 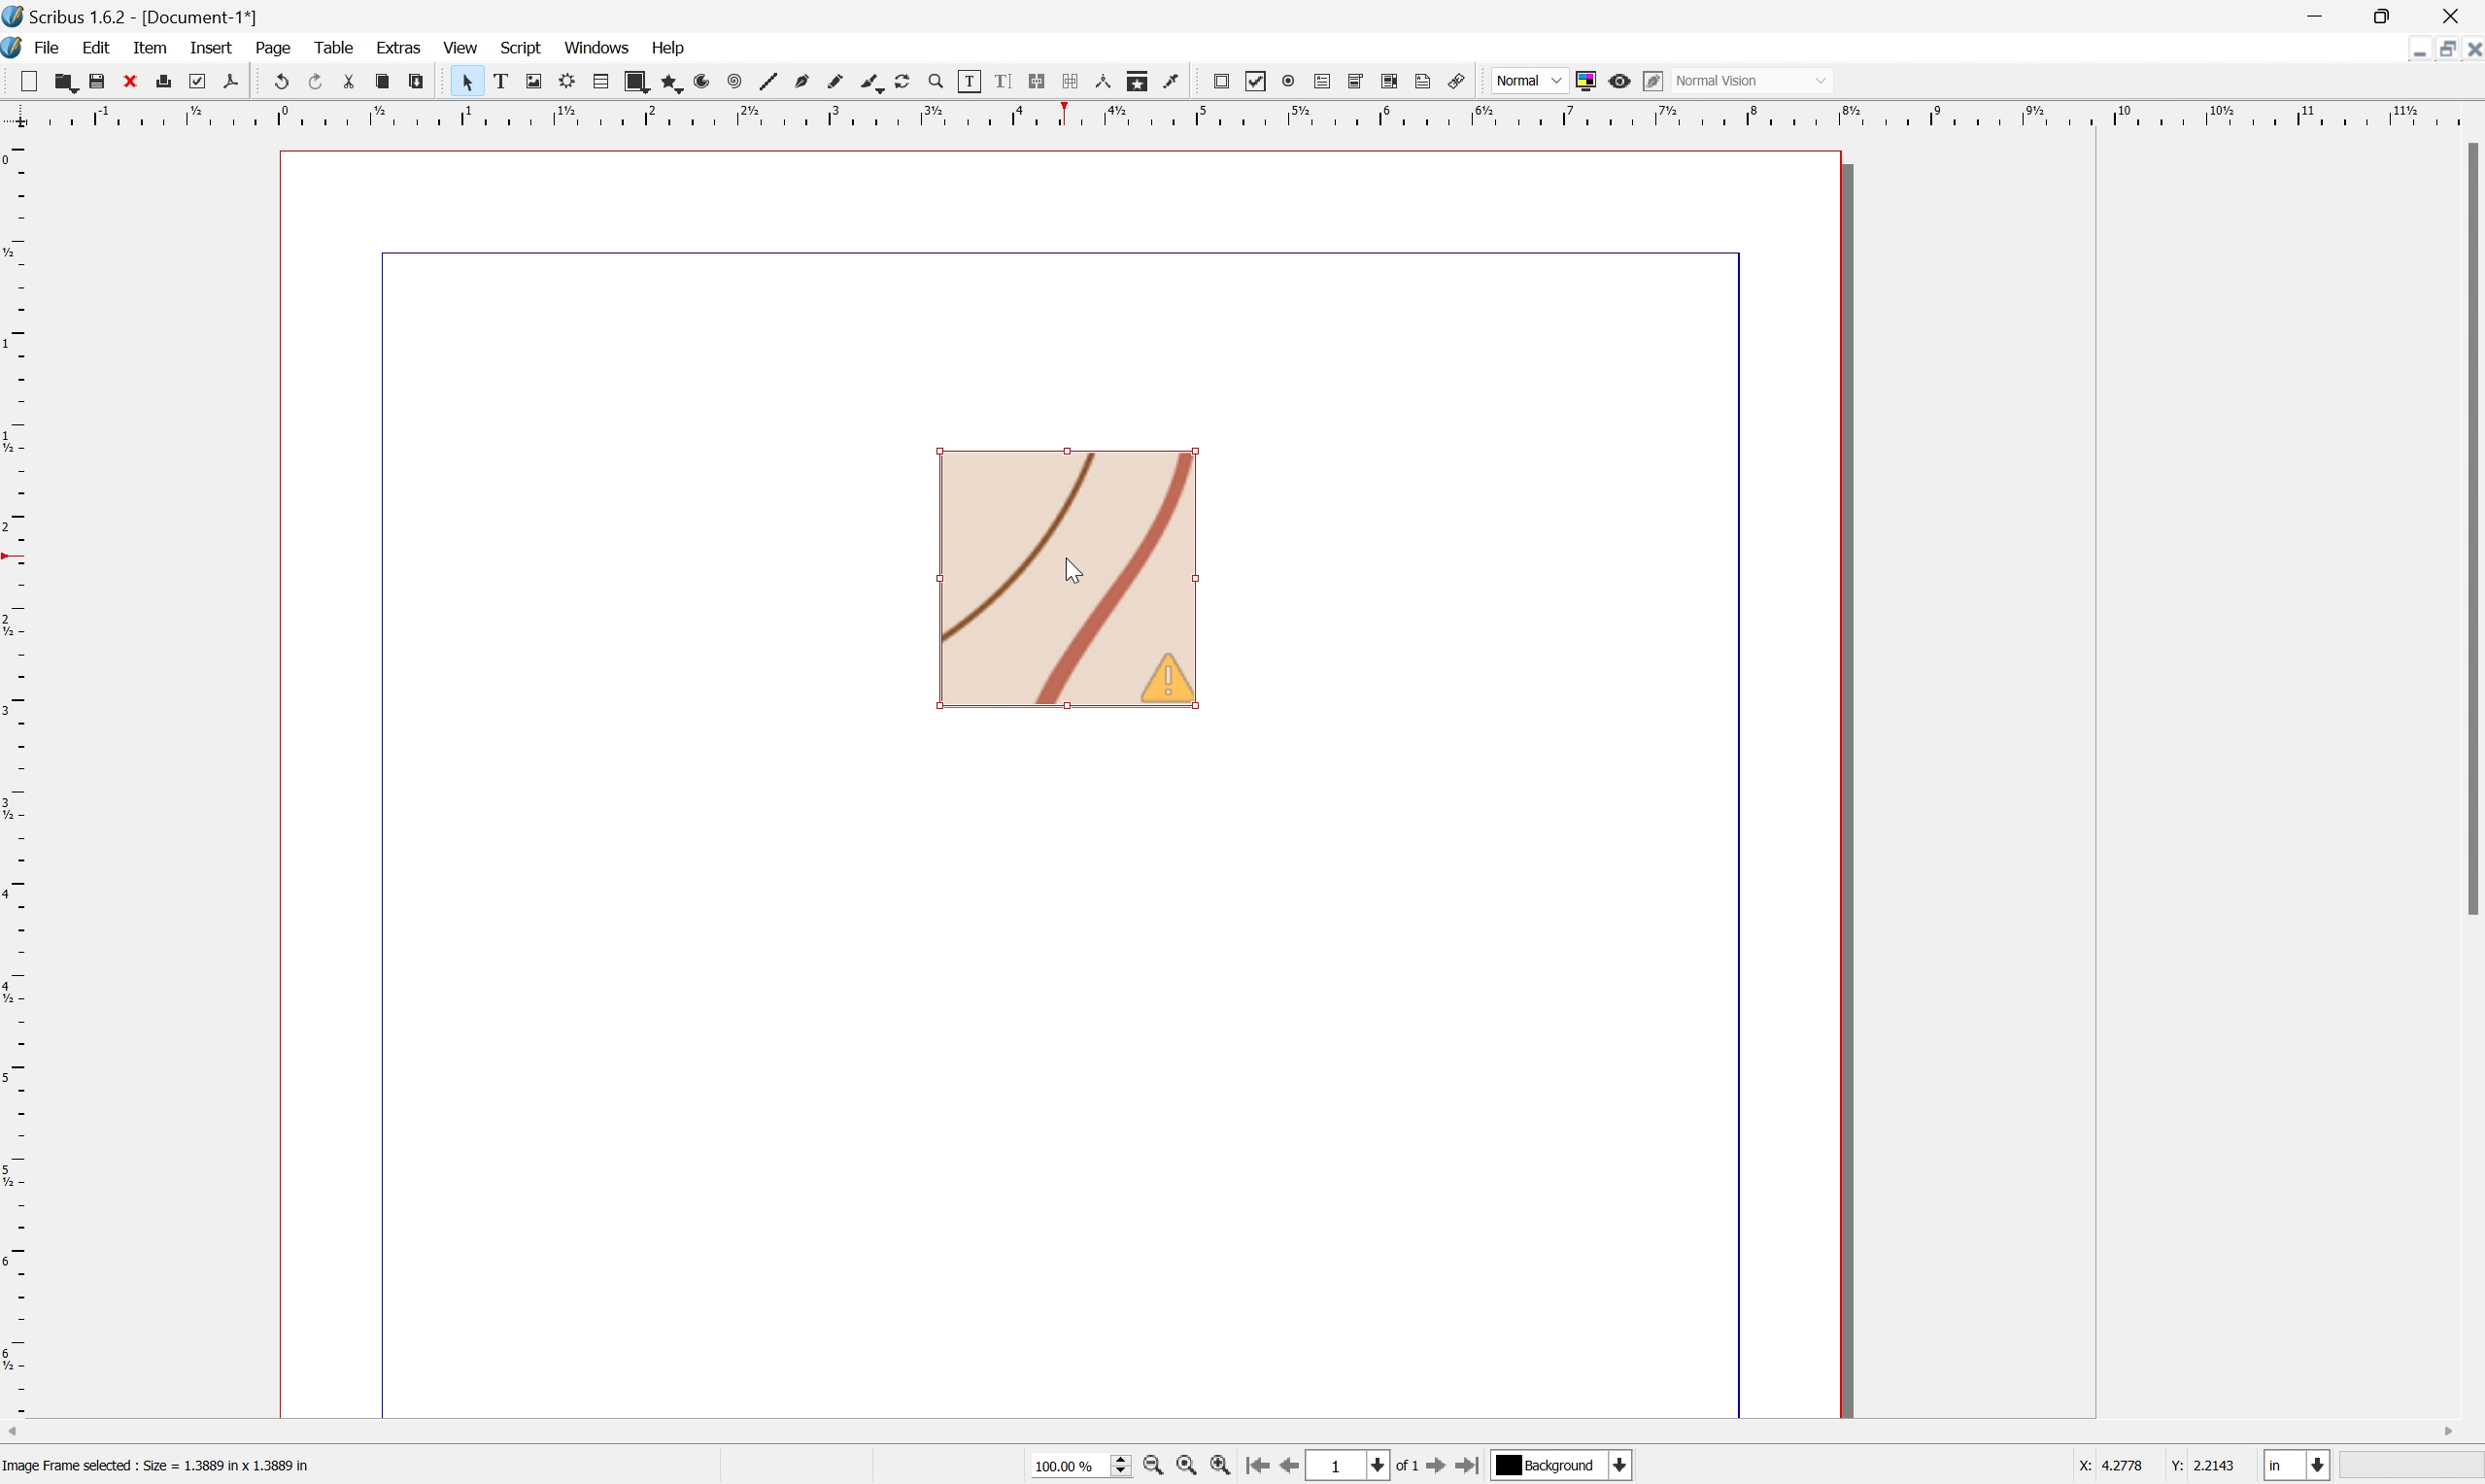 I want to click on Script, so click(x=522, y=49).